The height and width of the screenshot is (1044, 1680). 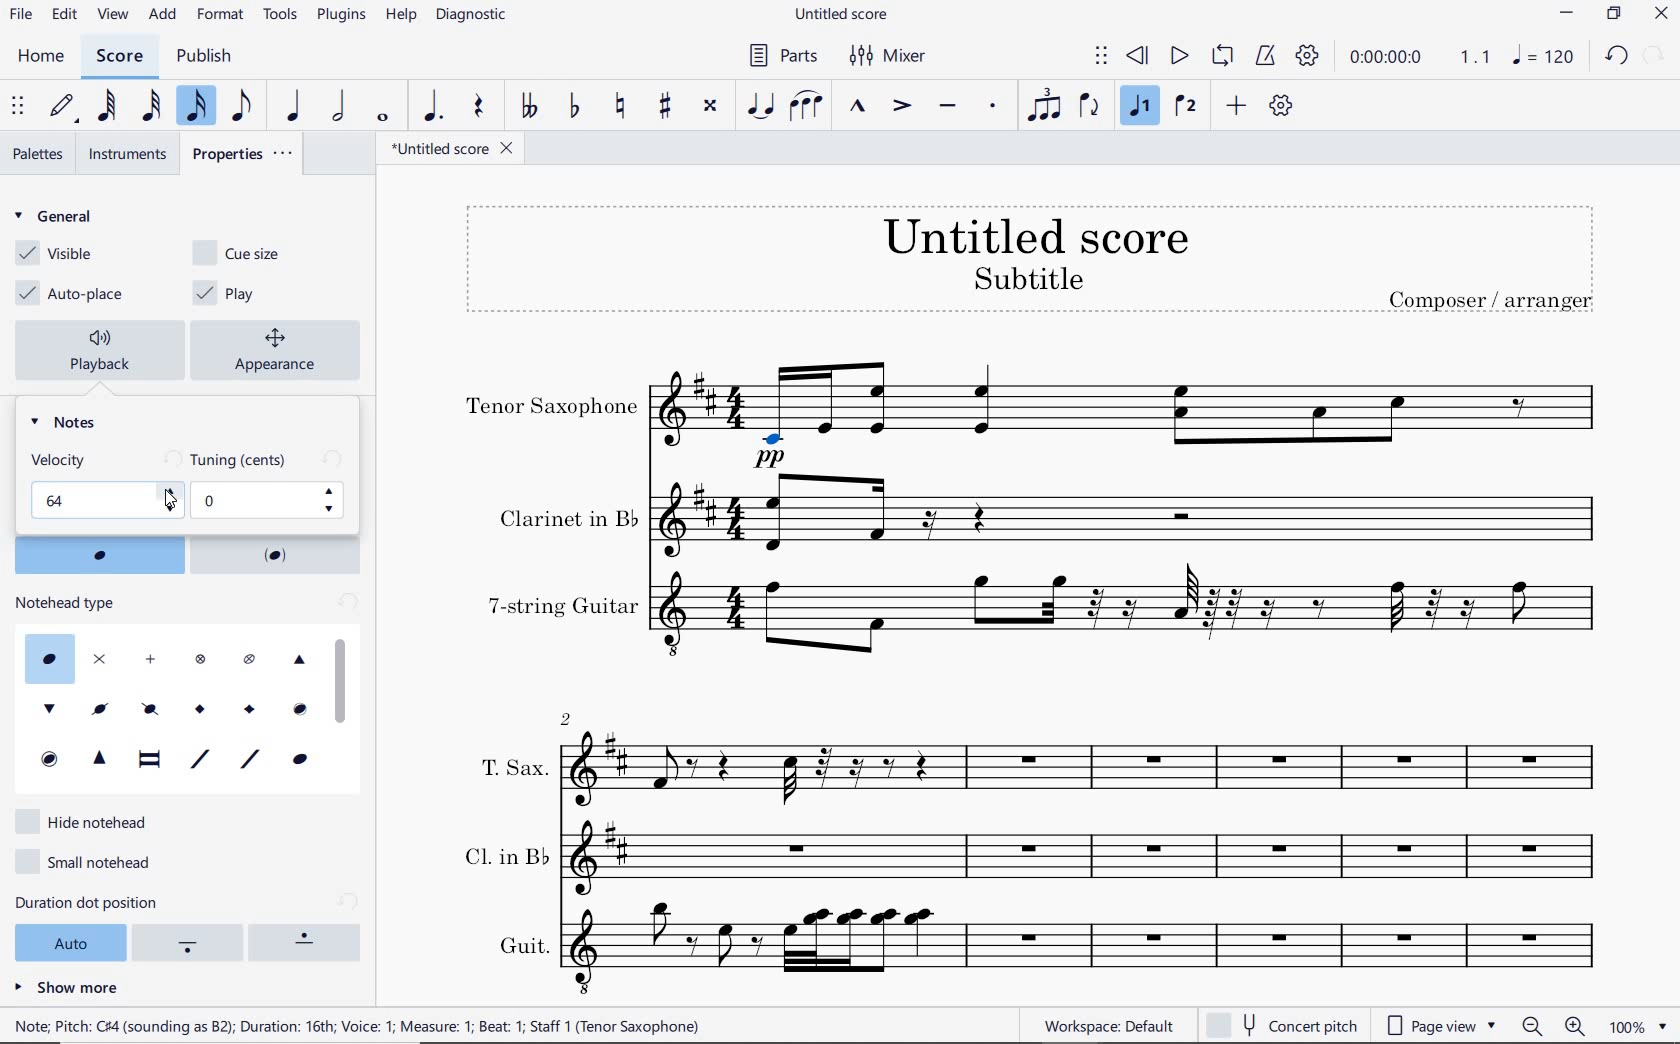 What do you see at coordinates (562, 606) in the screenshot?
I see `text` at bounding box center [562, 606].